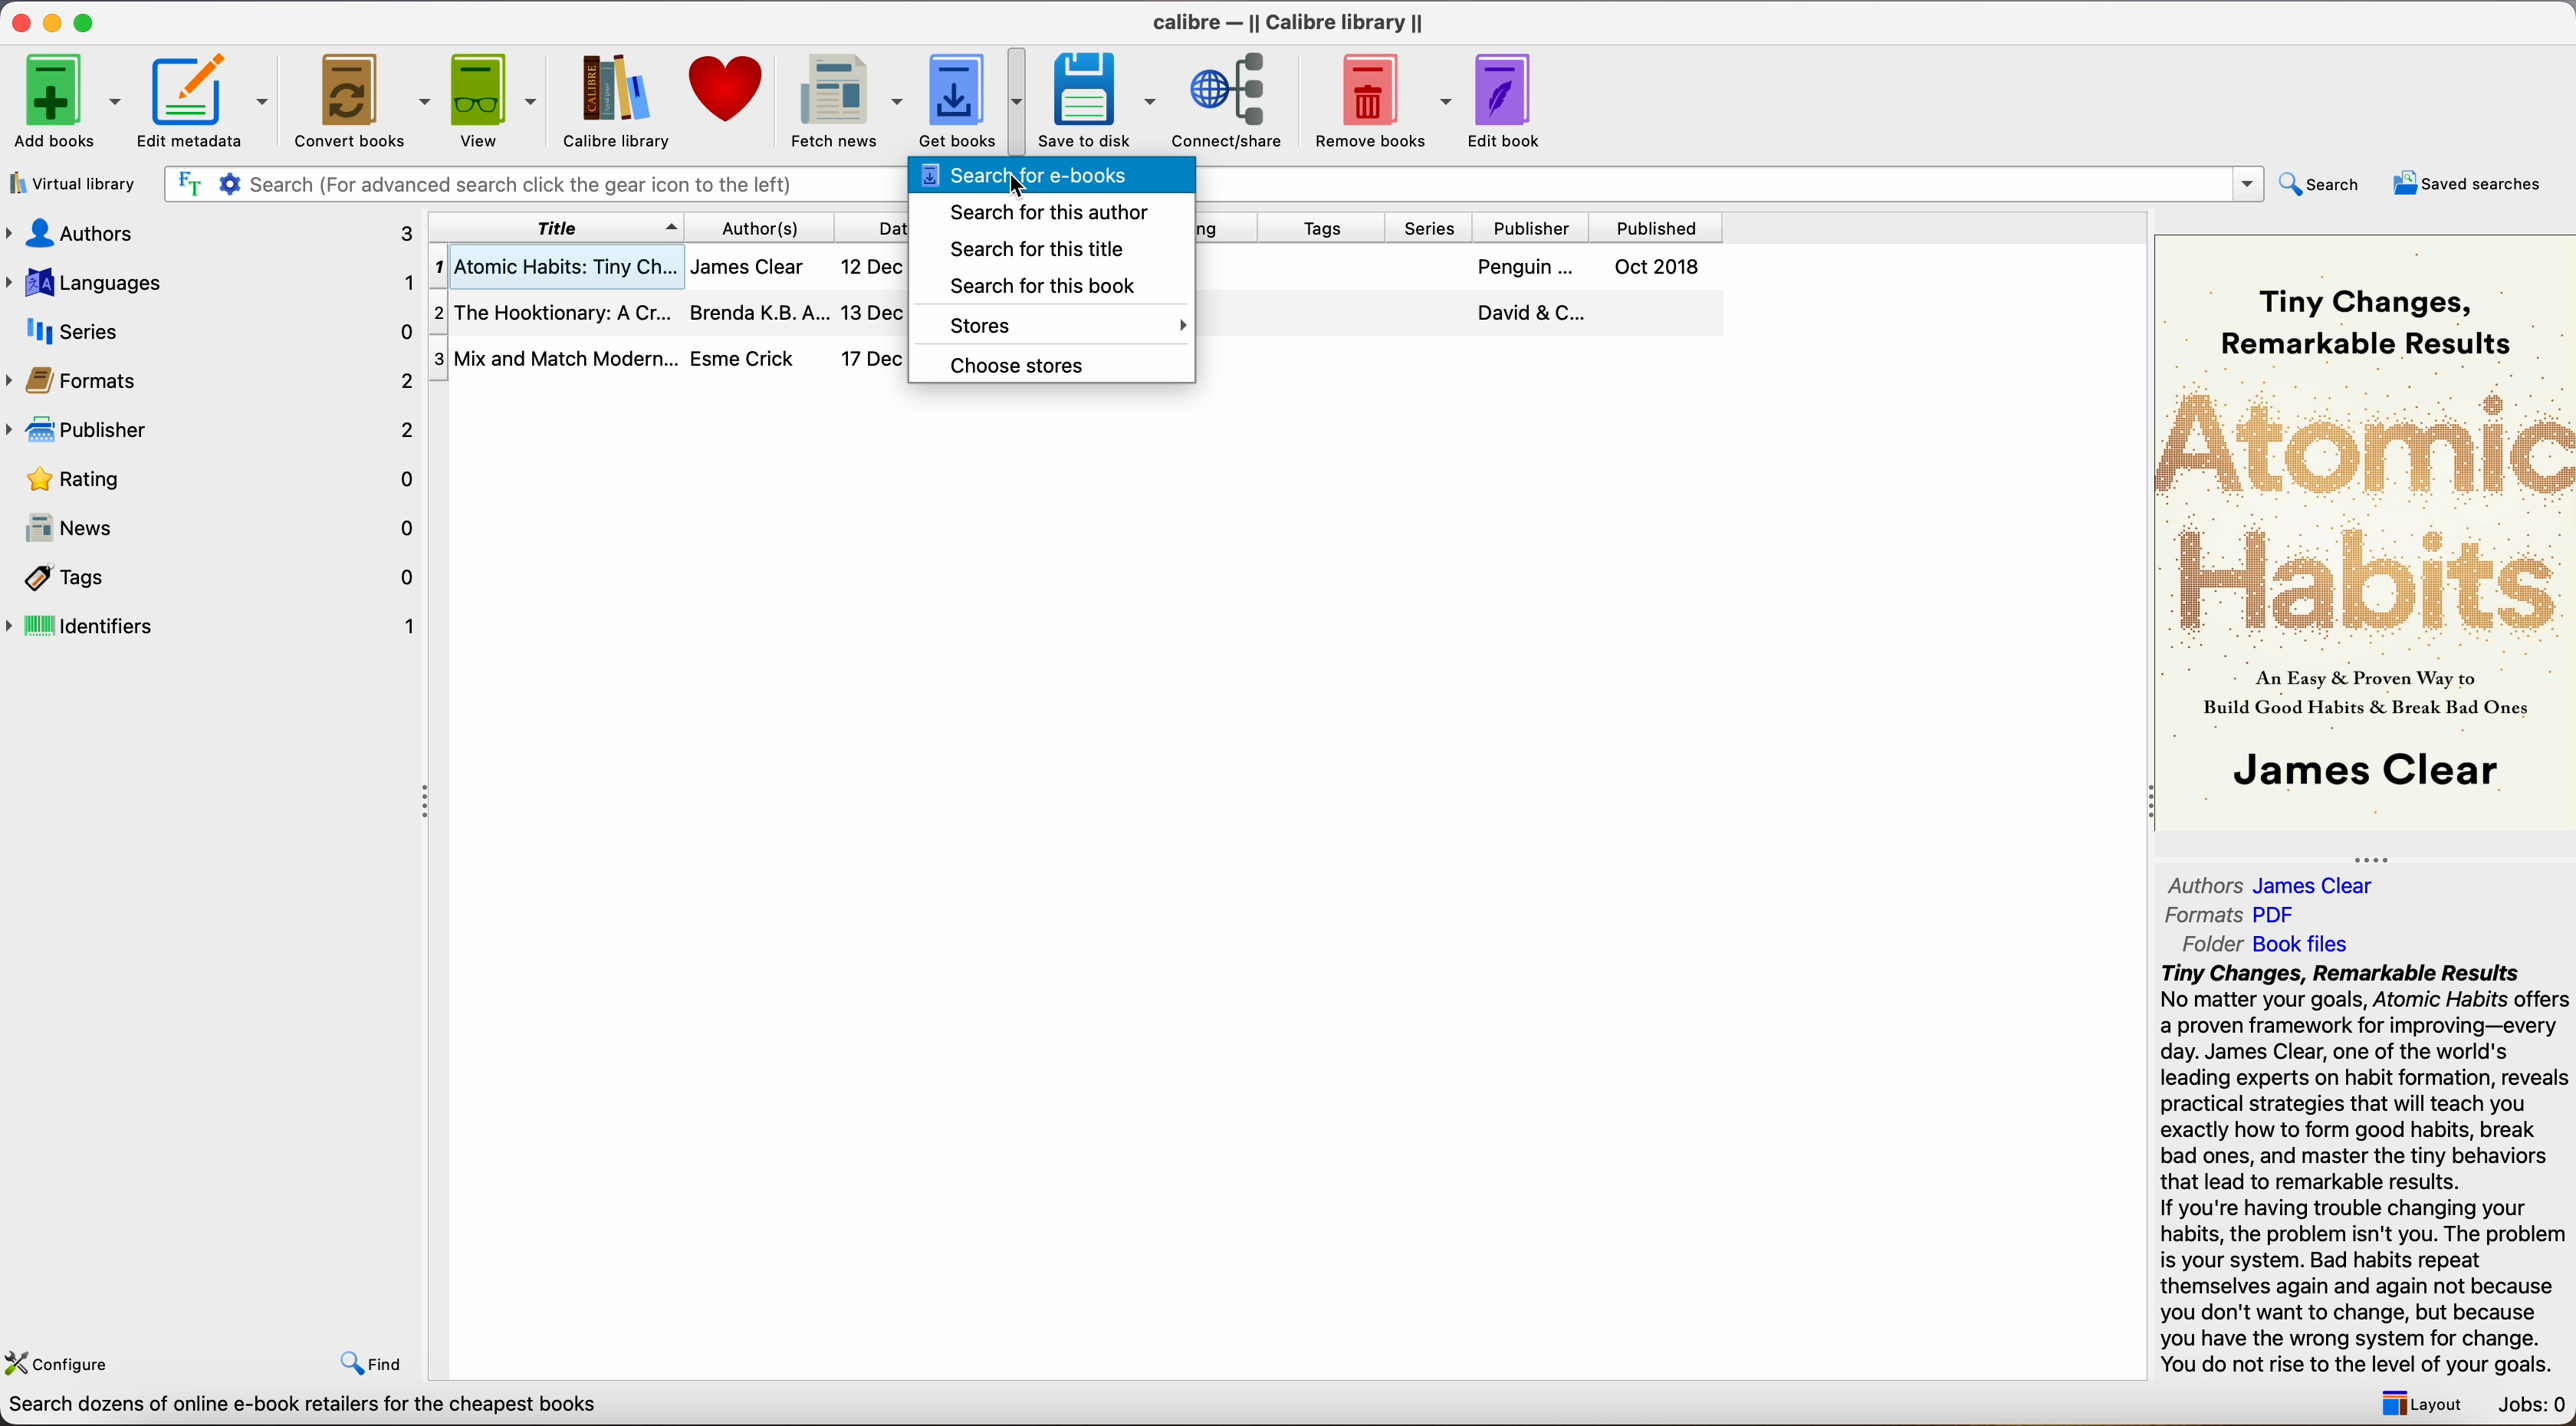 The height and width of the screenshot is (1426, 2576). Describe the element at coordinates (1539, 228) in the screenshot. I see `publisher` at that location.